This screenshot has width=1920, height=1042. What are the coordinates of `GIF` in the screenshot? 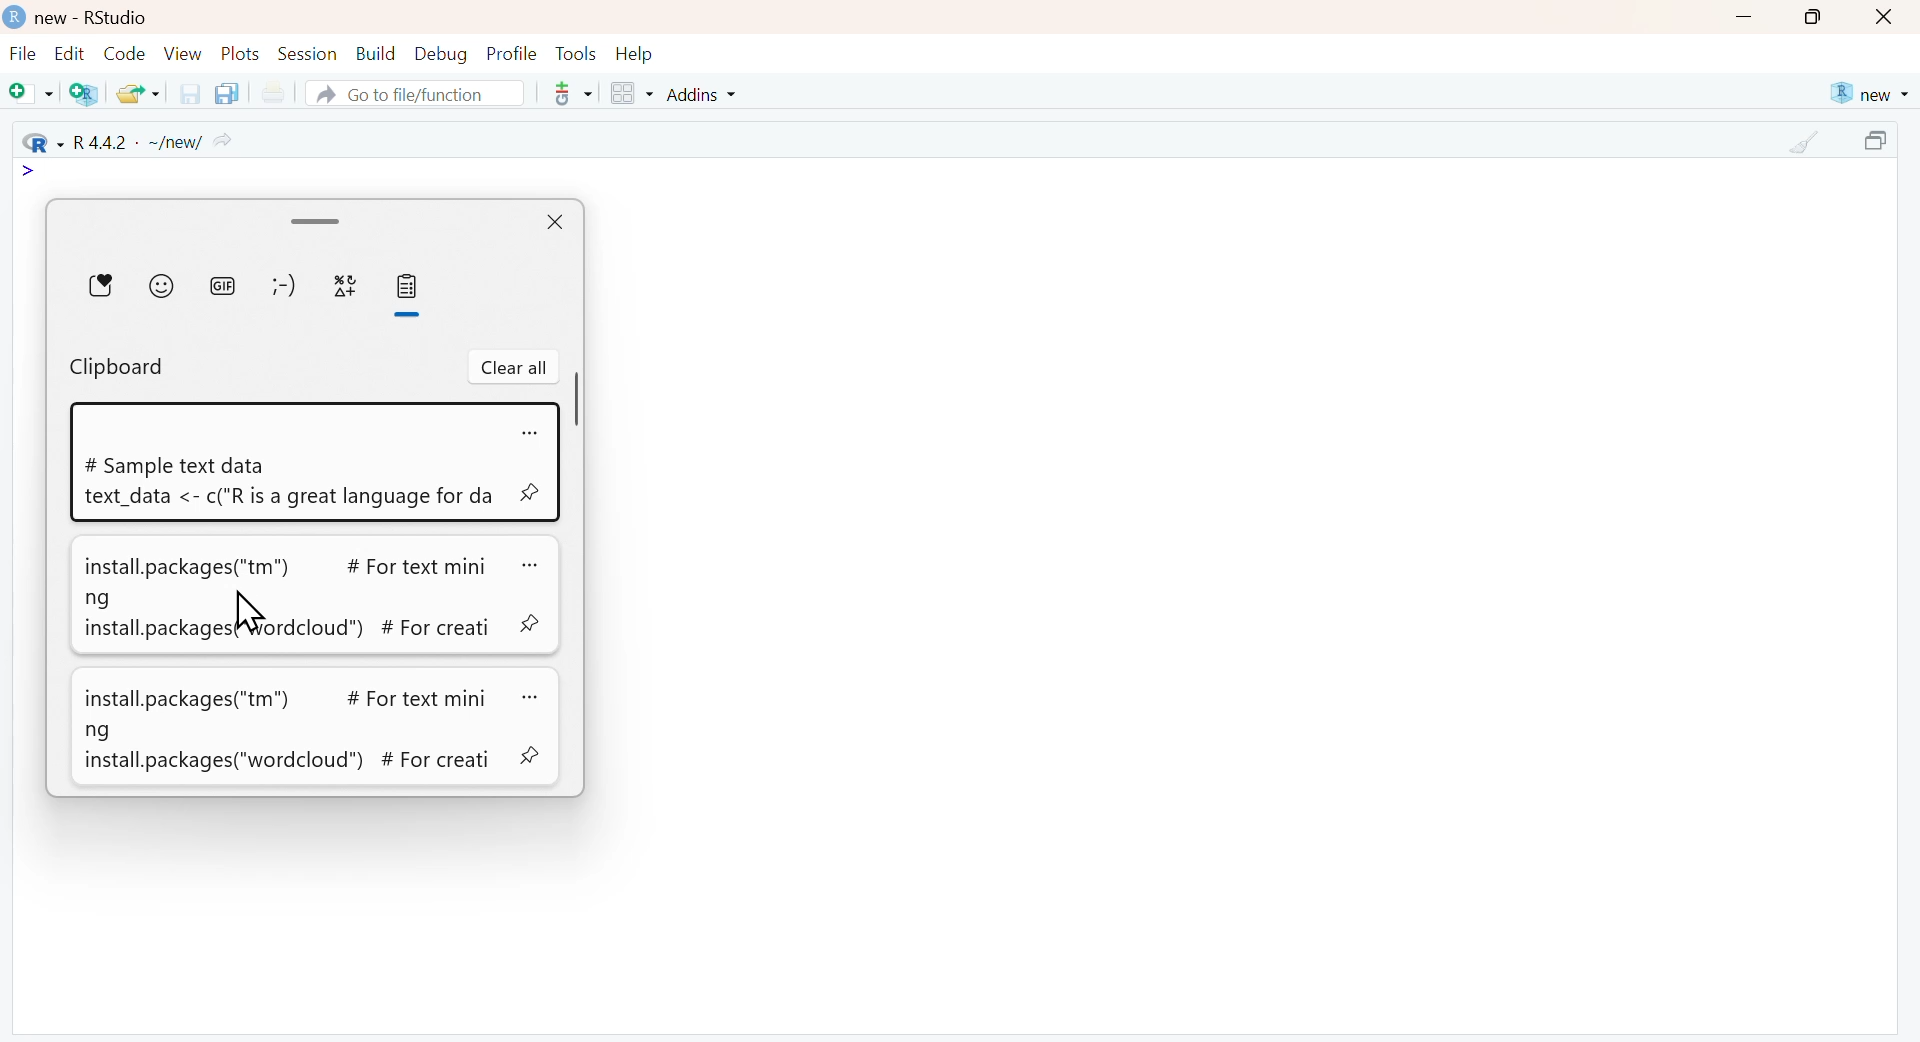 It's located at (222, 285).